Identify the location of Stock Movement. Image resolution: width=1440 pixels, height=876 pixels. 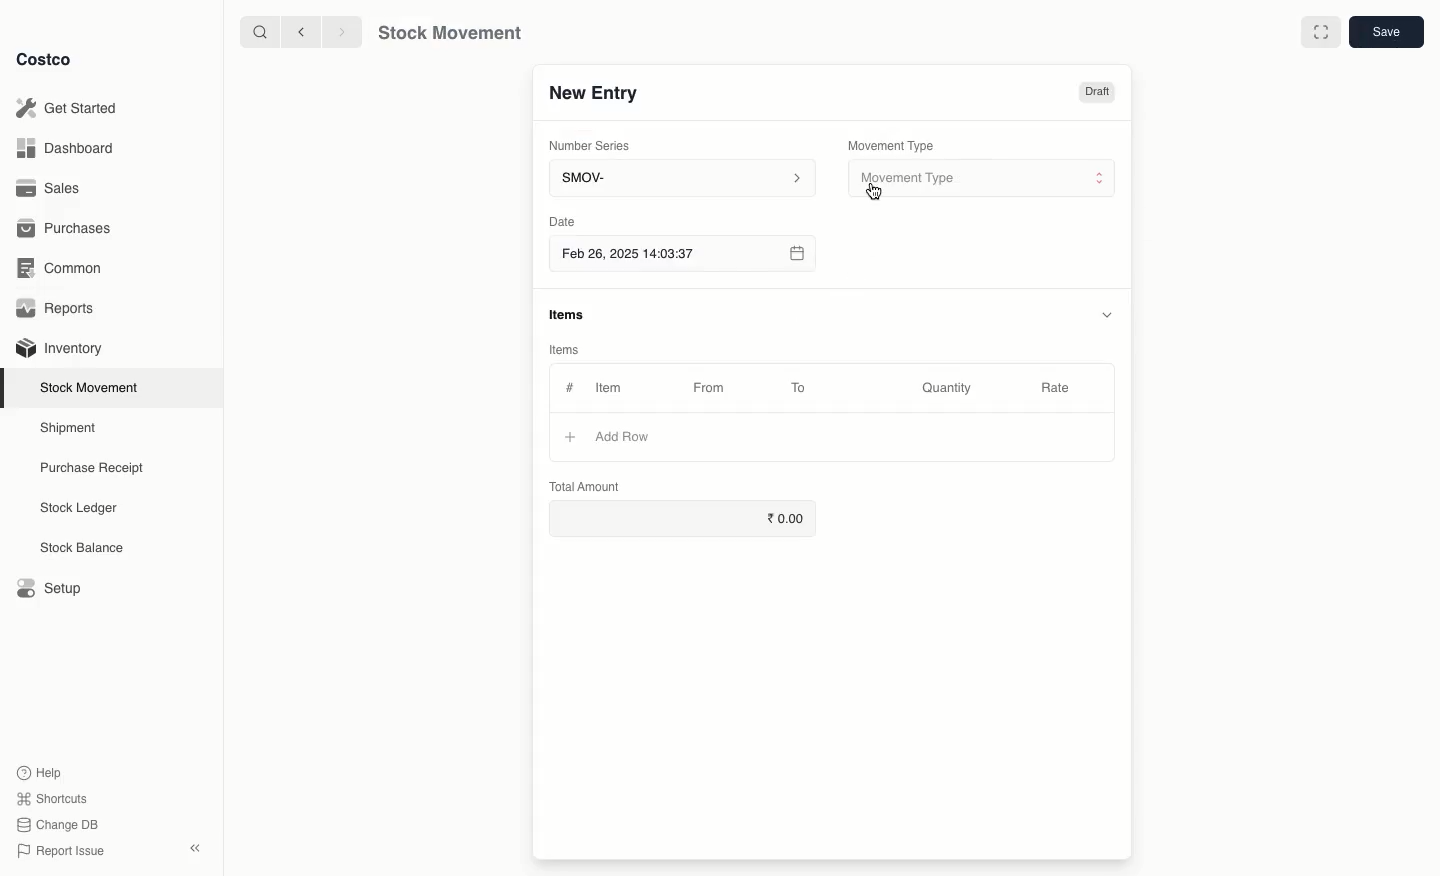
(93, 387).